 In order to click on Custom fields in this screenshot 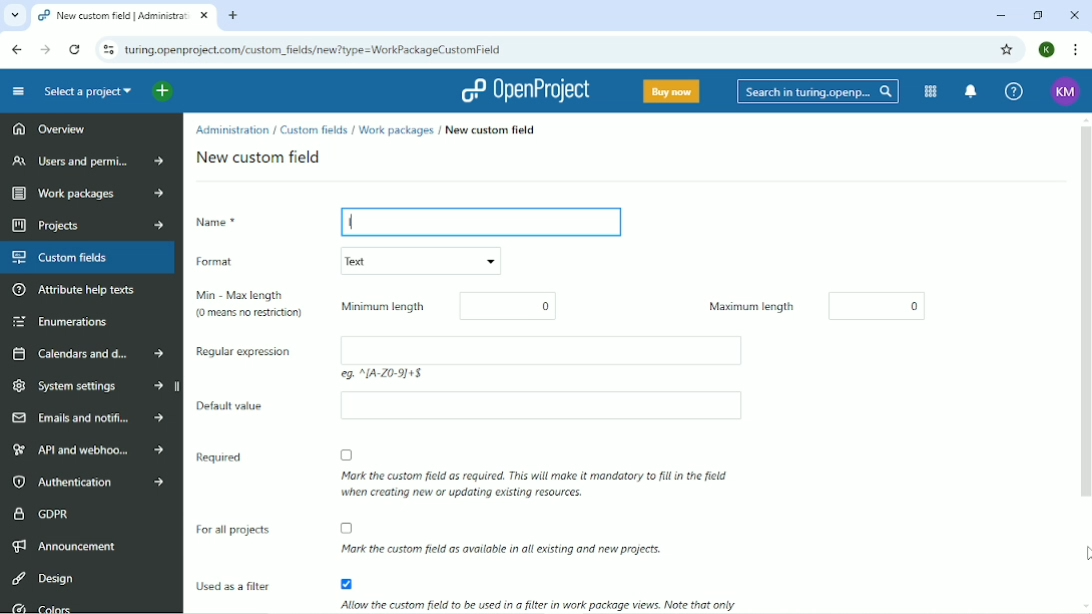, I will do `click(314, 129)`.